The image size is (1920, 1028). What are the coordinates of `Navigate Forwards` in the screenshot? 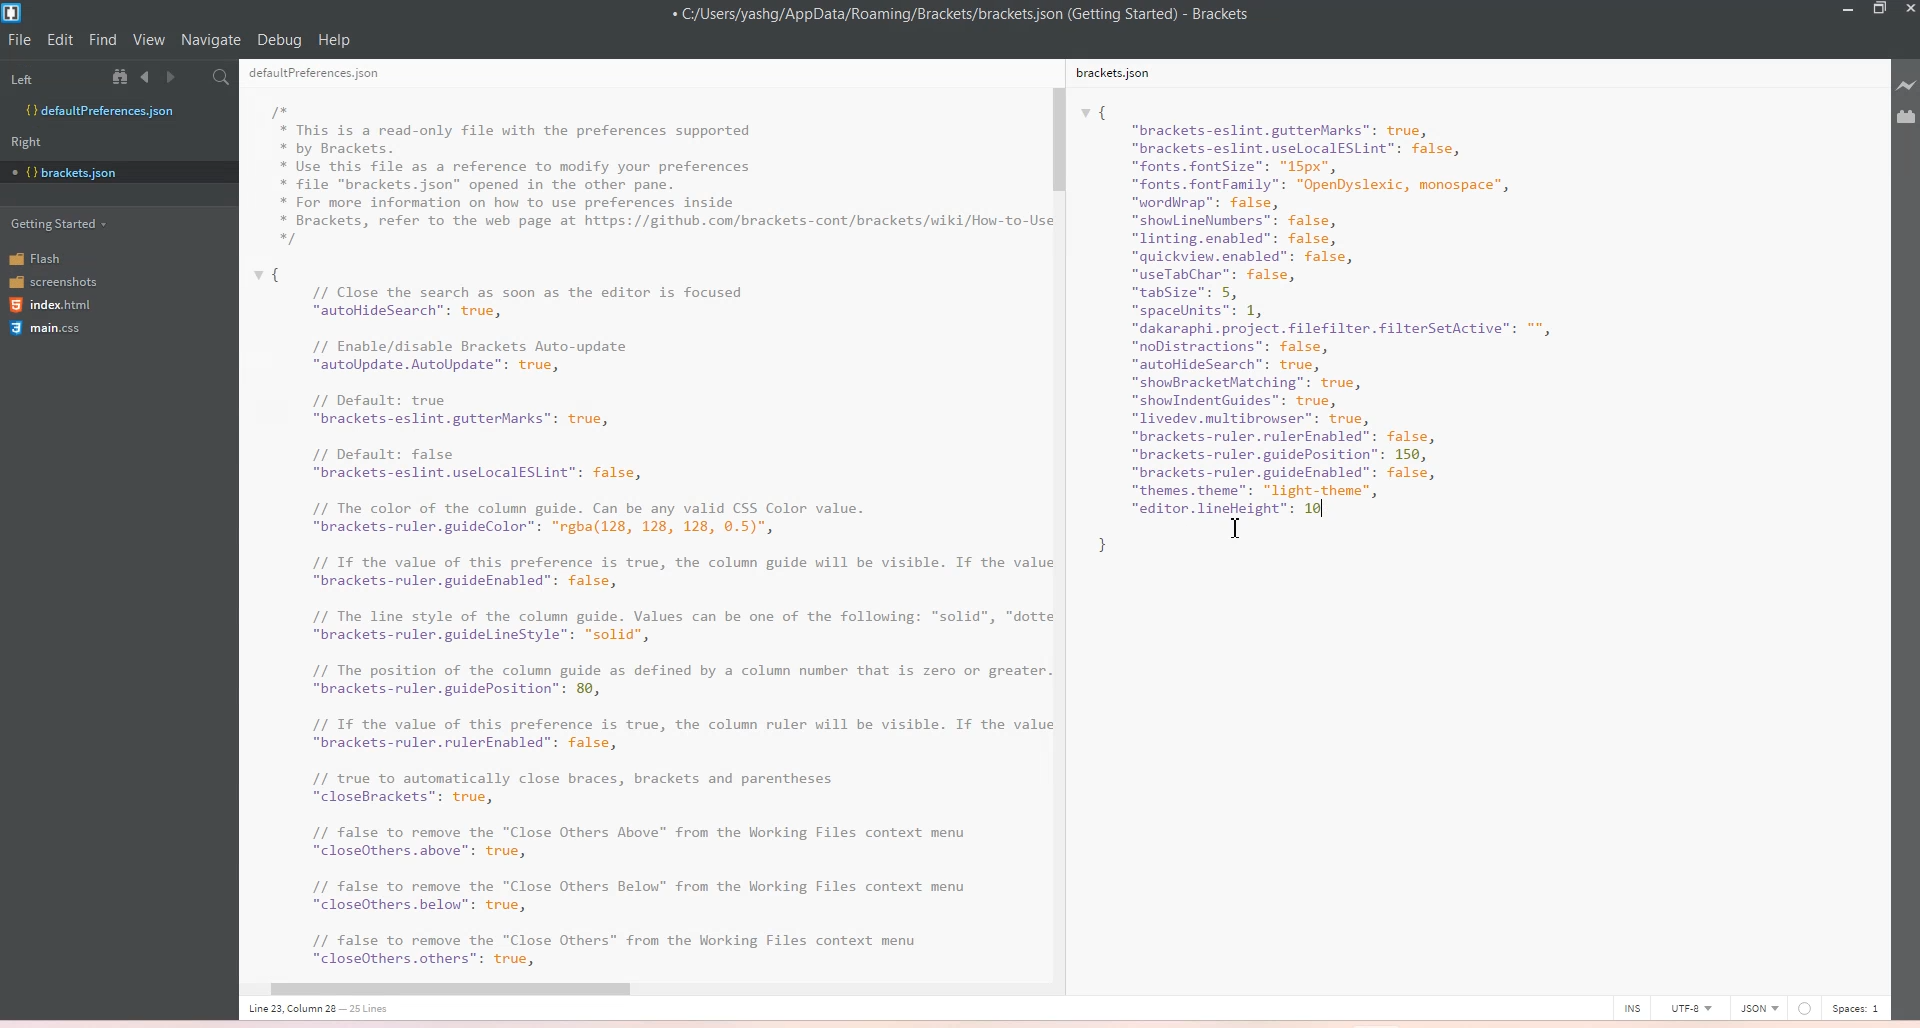 It's located at (174, 77).